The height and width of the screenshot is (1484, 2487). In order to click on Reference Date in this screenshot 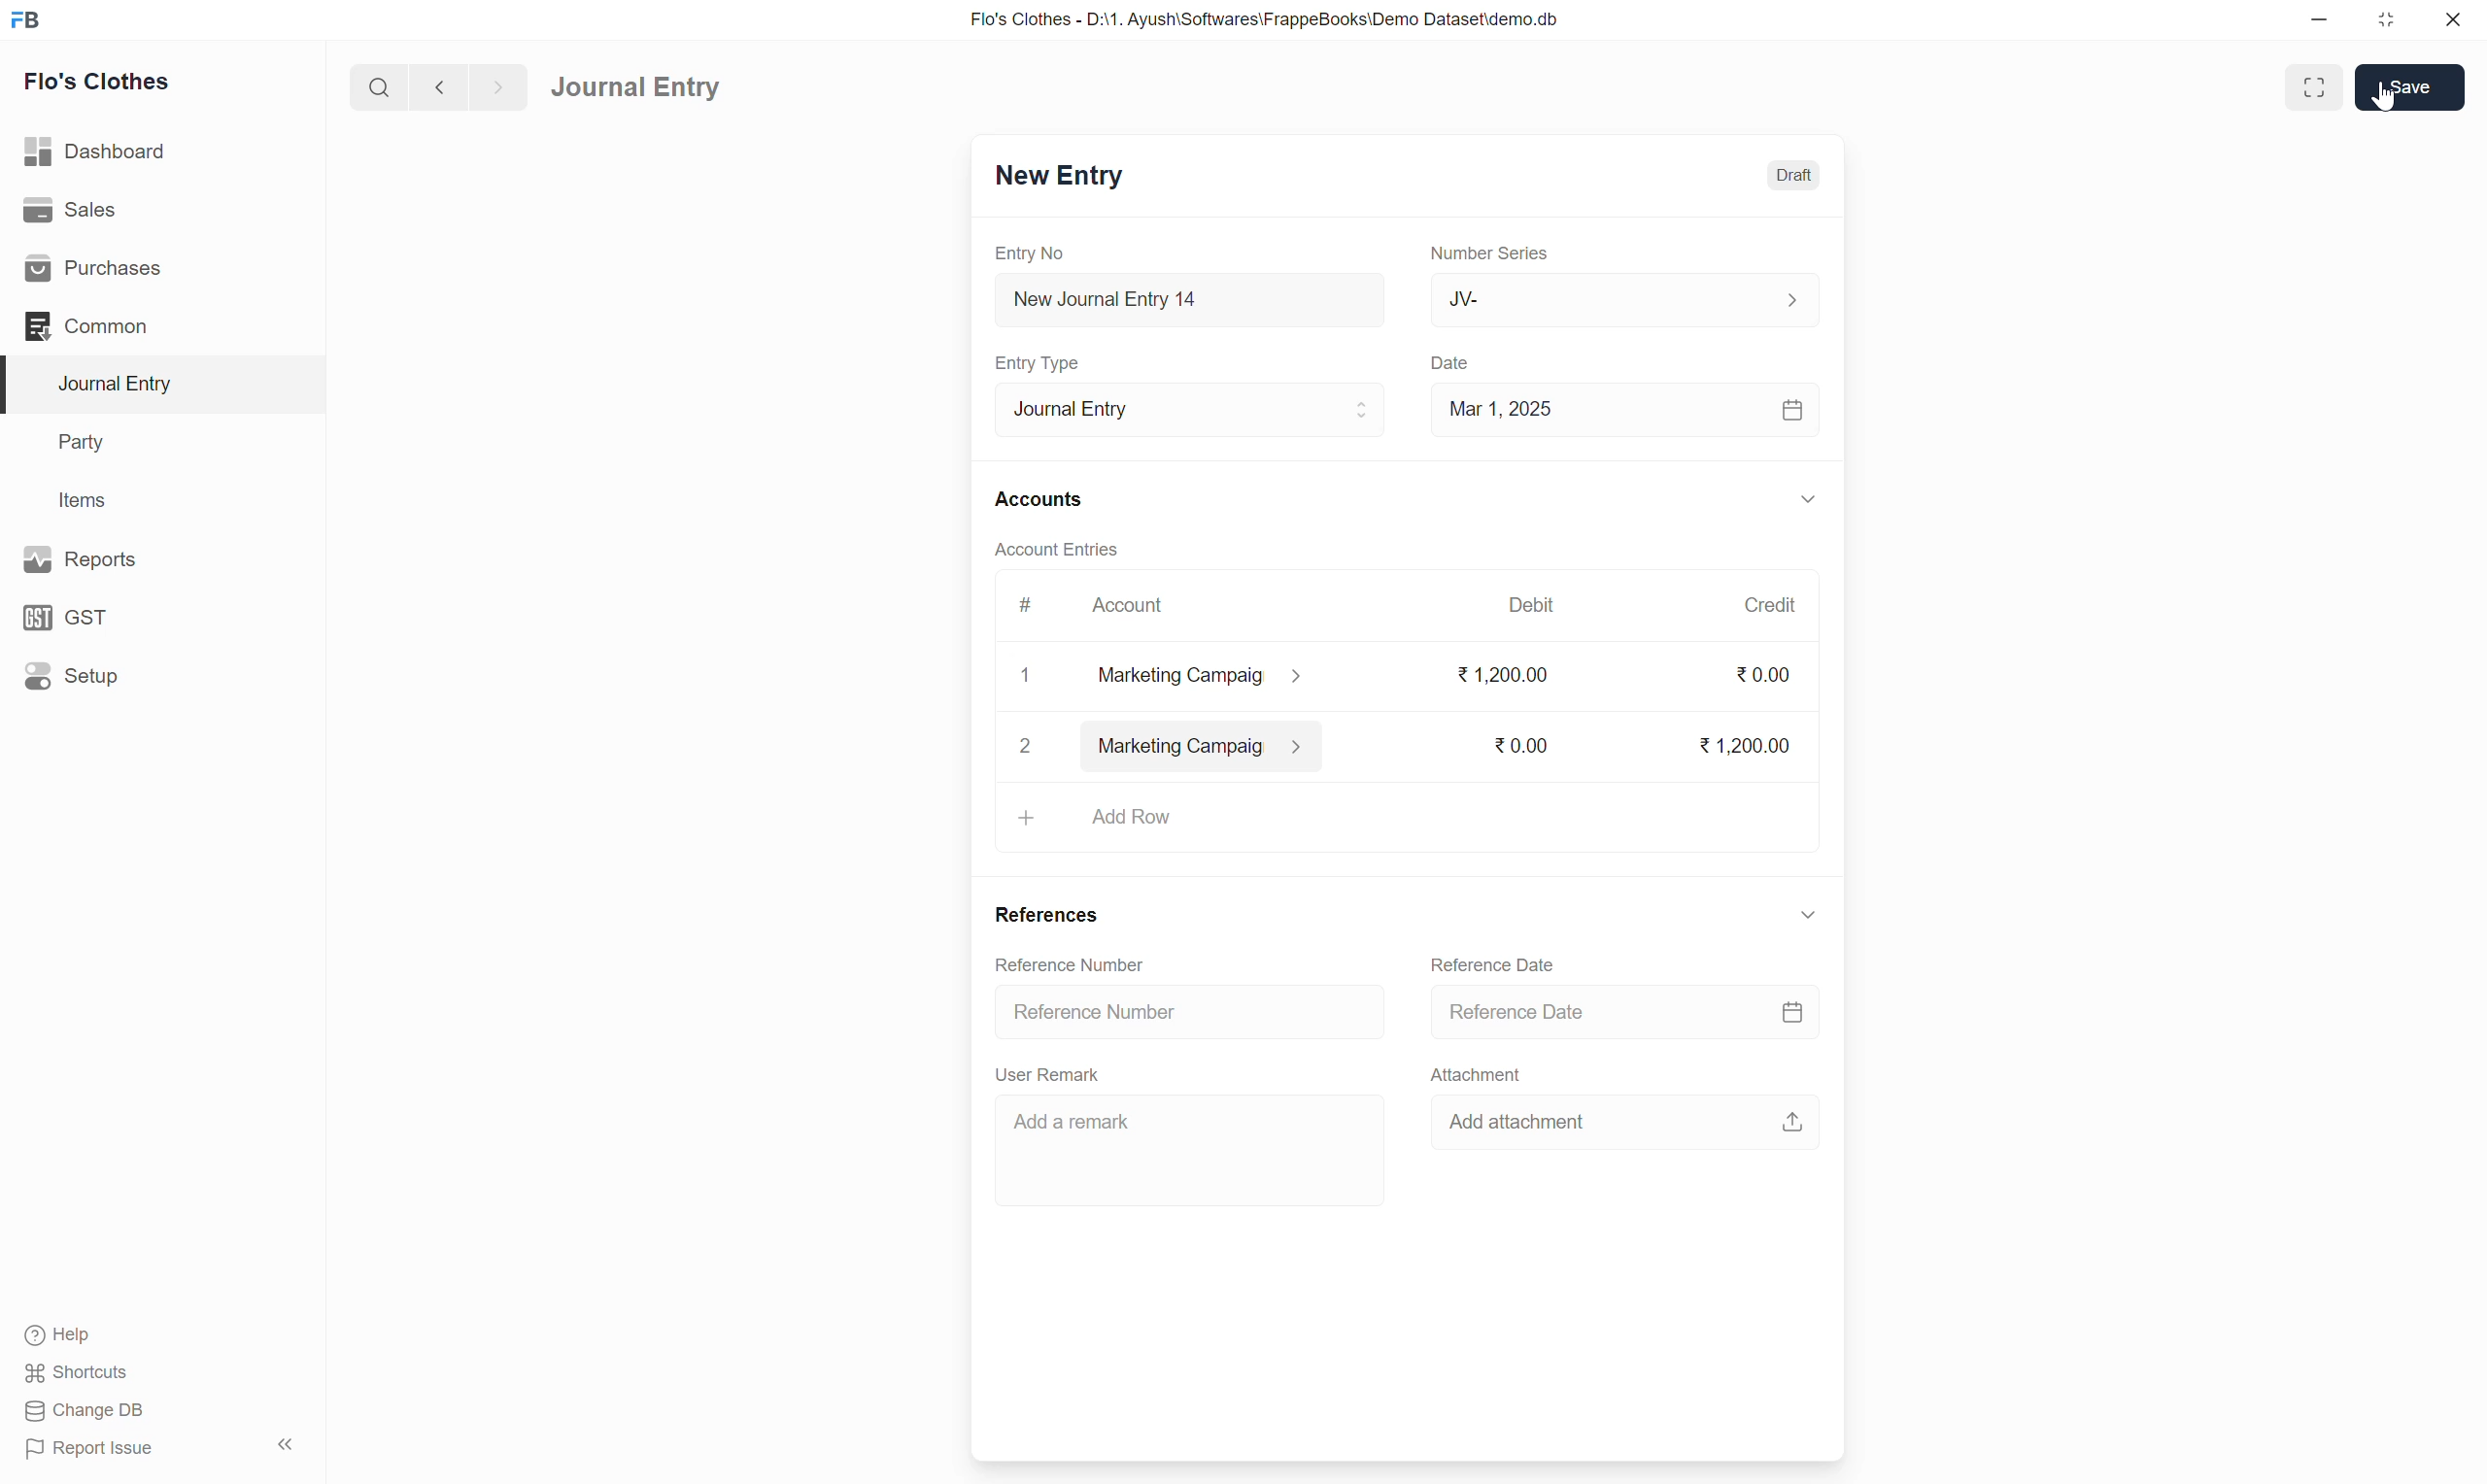, I will do `click(1521, 1012)`.